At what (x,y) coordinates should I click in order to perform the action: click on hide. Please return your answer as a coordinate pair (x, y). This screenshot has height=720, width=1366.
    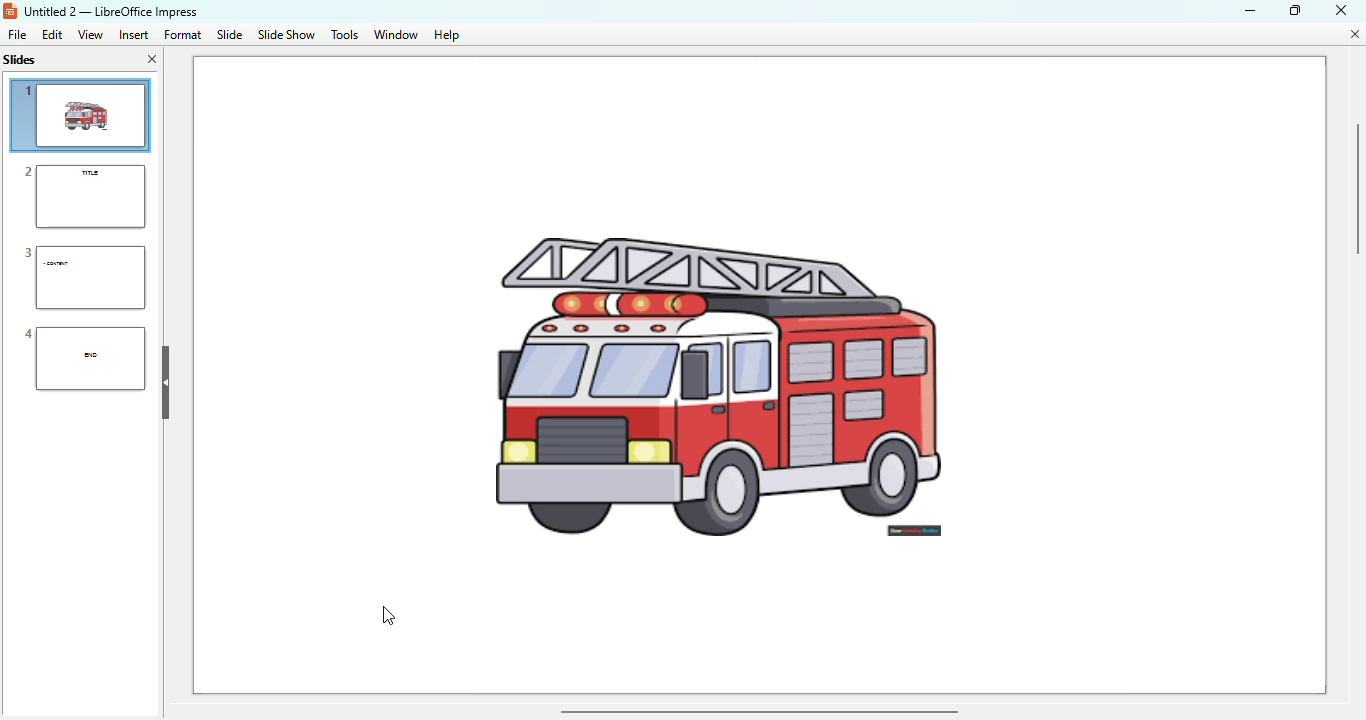
    Looking at the image, I should click on (166, 382).